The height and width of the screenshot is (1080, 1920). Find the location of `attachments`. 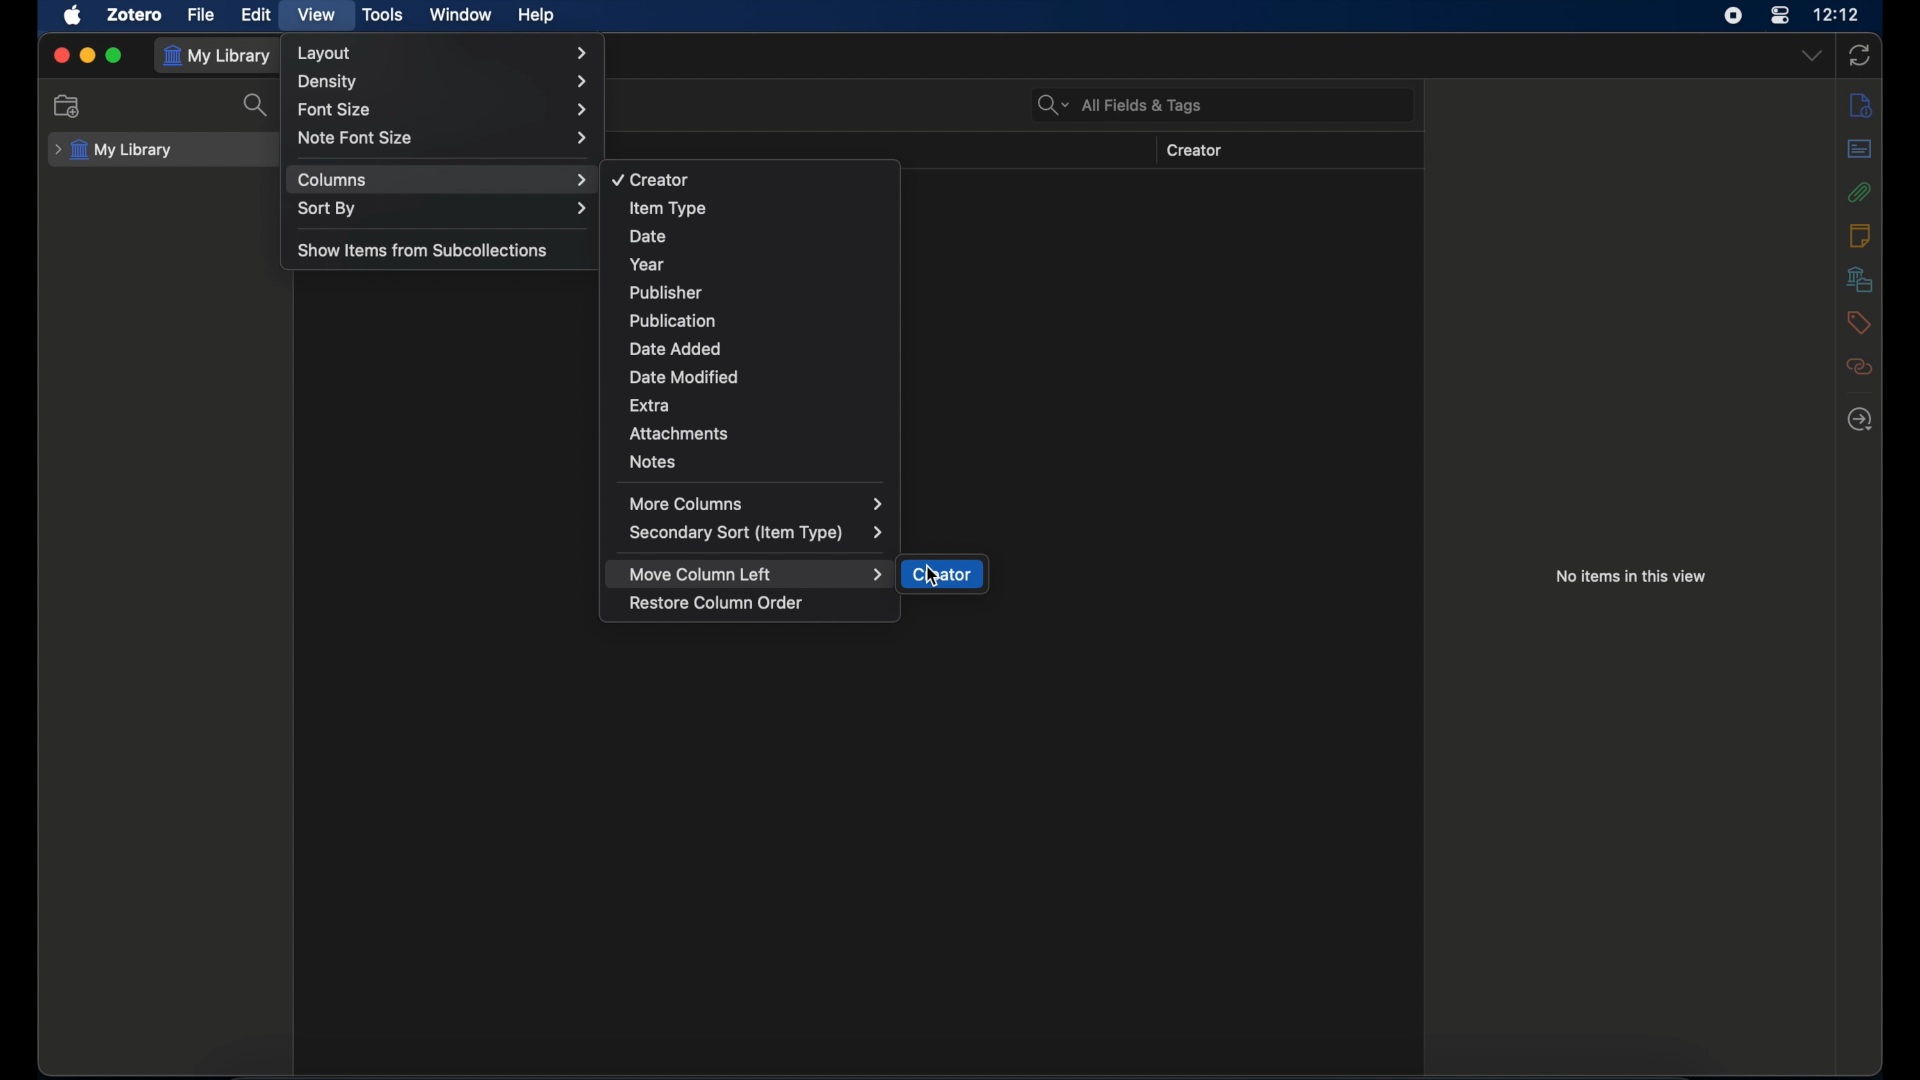

attachments is located at coordinates (680, 433).